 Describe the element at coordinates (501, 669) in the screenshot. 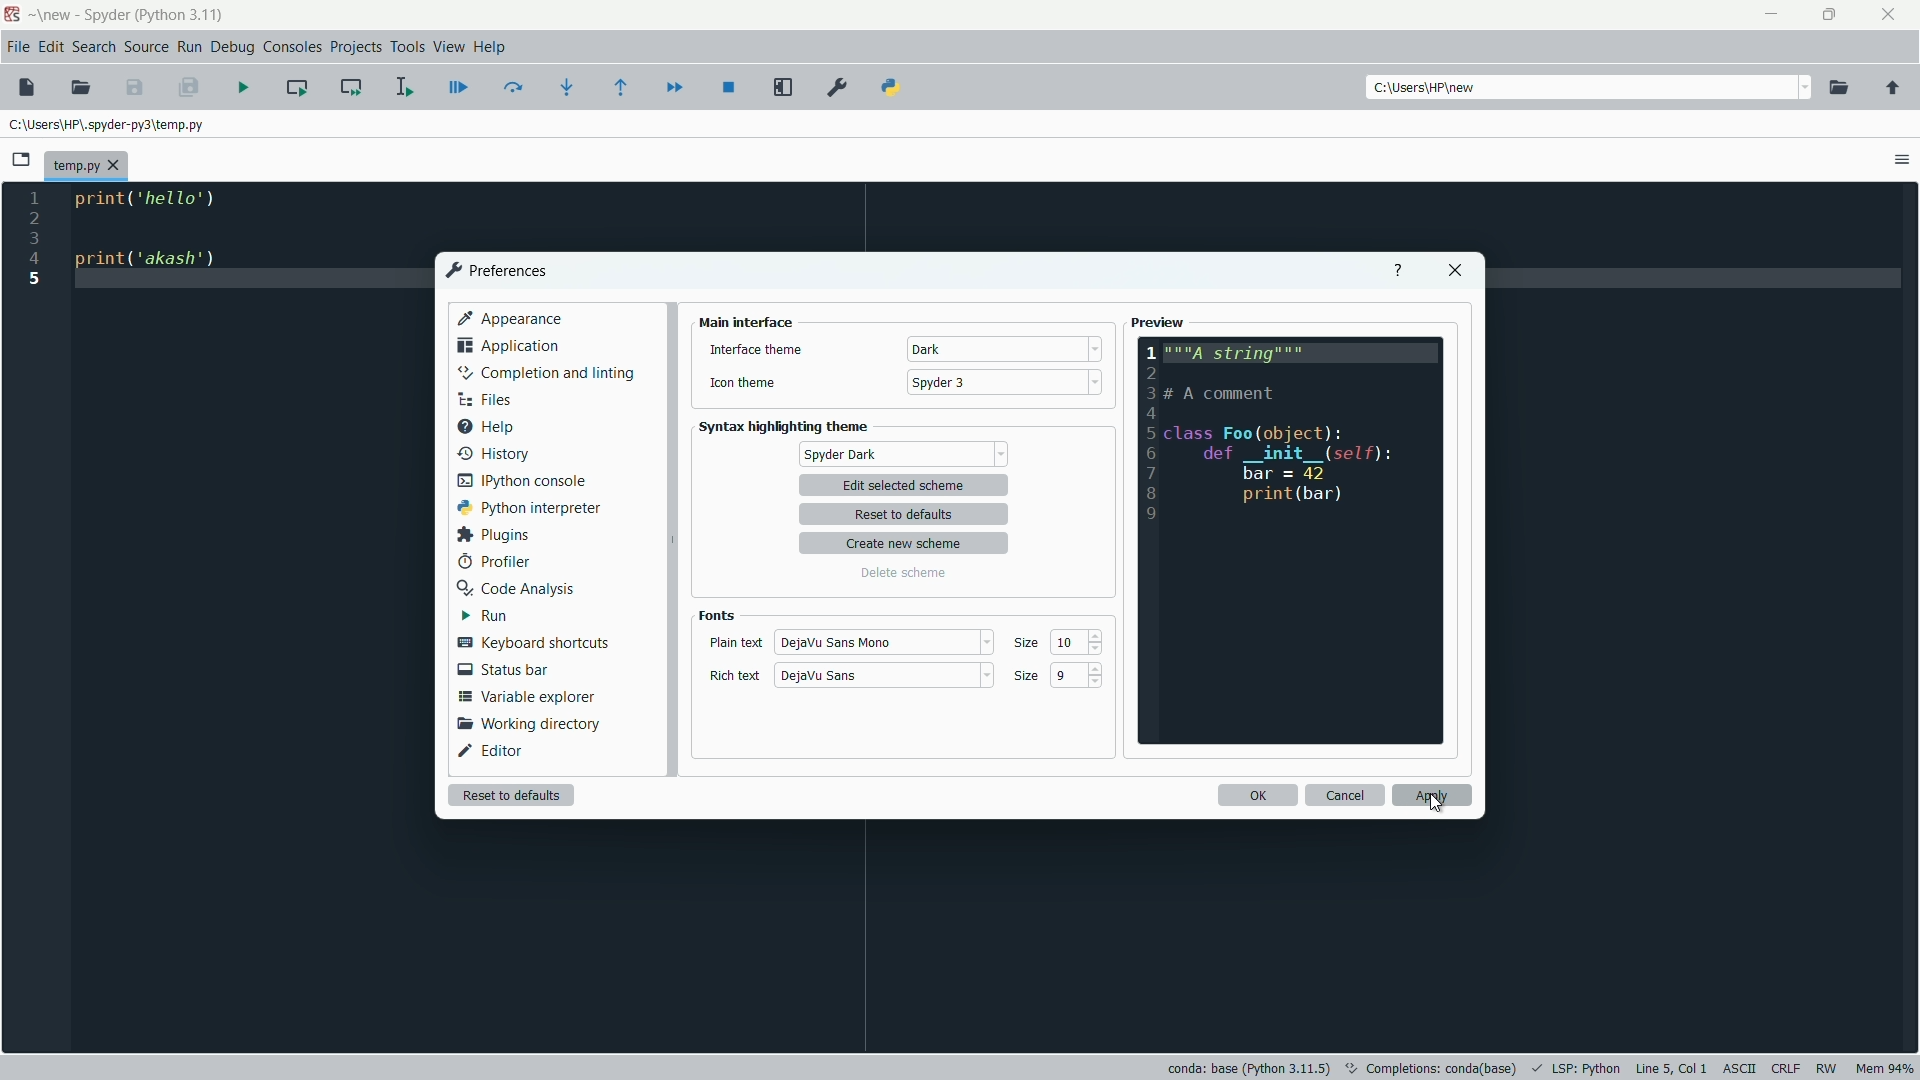

I see `status bar` at that location.